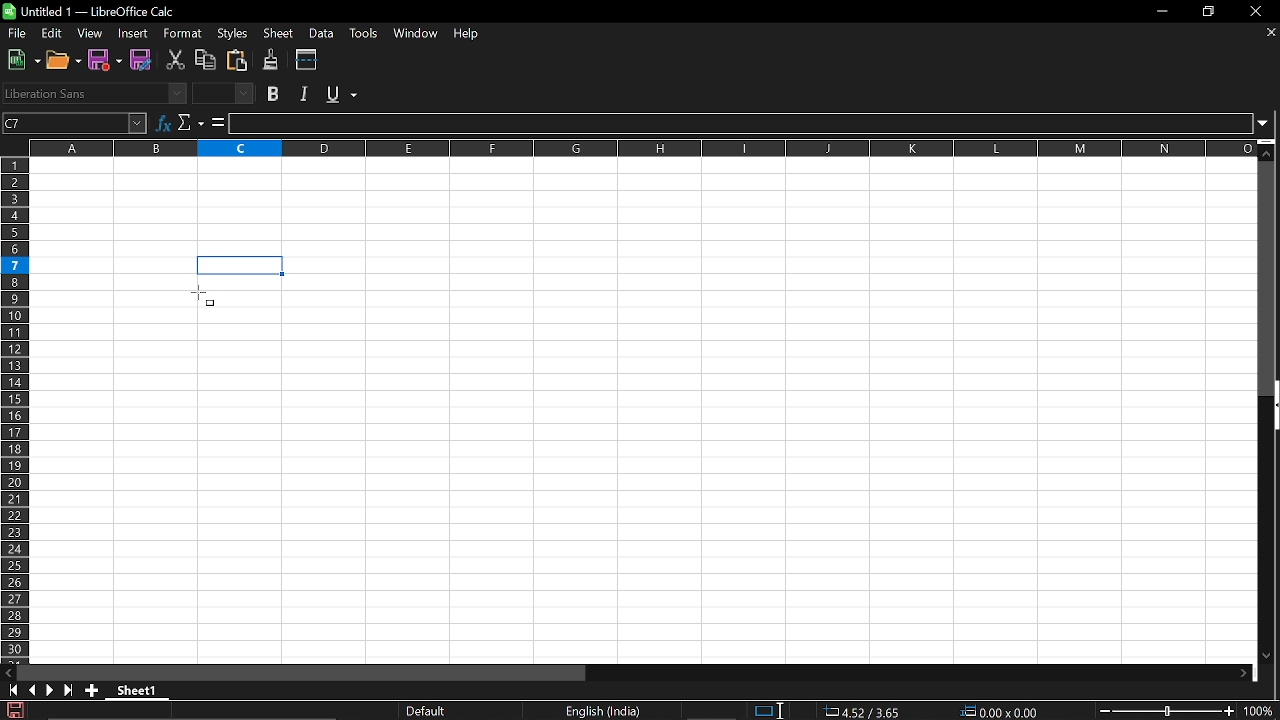 This screenshot has height=720, width=1280. Describe the element at coordinates (64, 60) in the screenshot. I see `Open` at that location.